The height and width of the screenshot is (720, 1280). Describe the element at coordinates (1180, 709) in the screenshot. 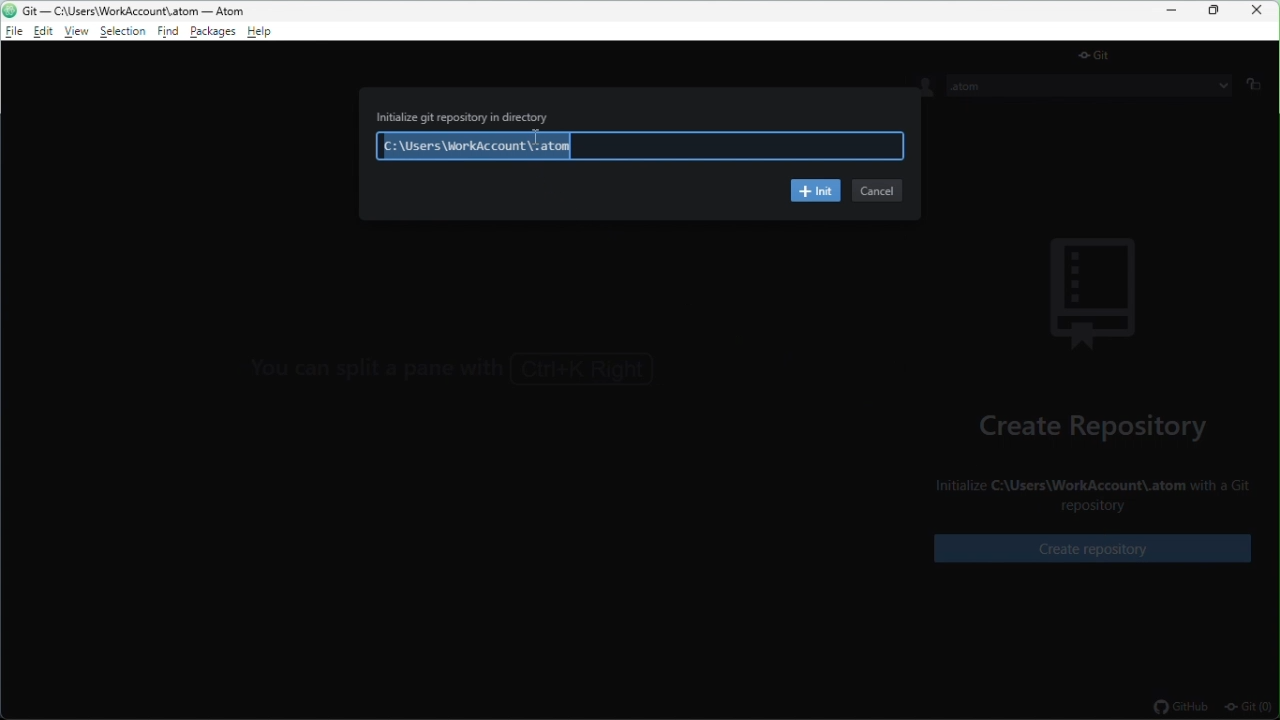

I see `github` at that location.